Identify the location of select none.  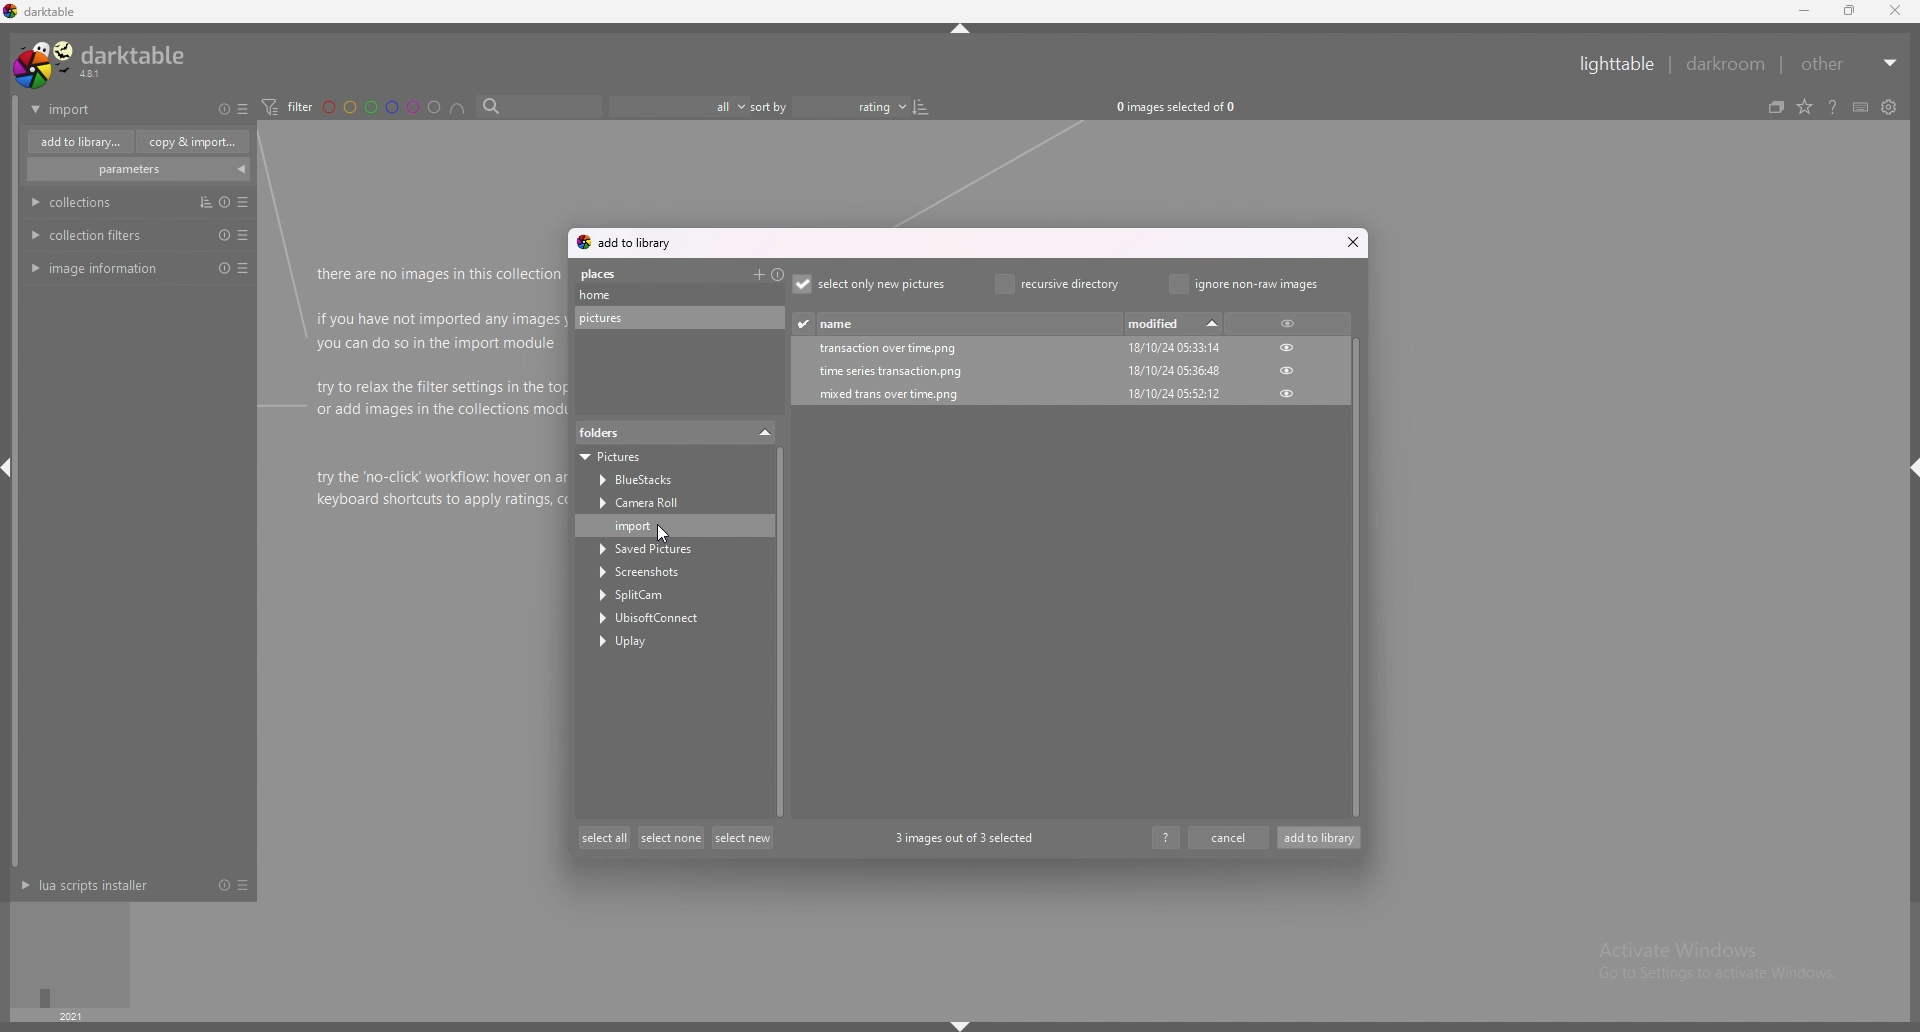
(672, 837).